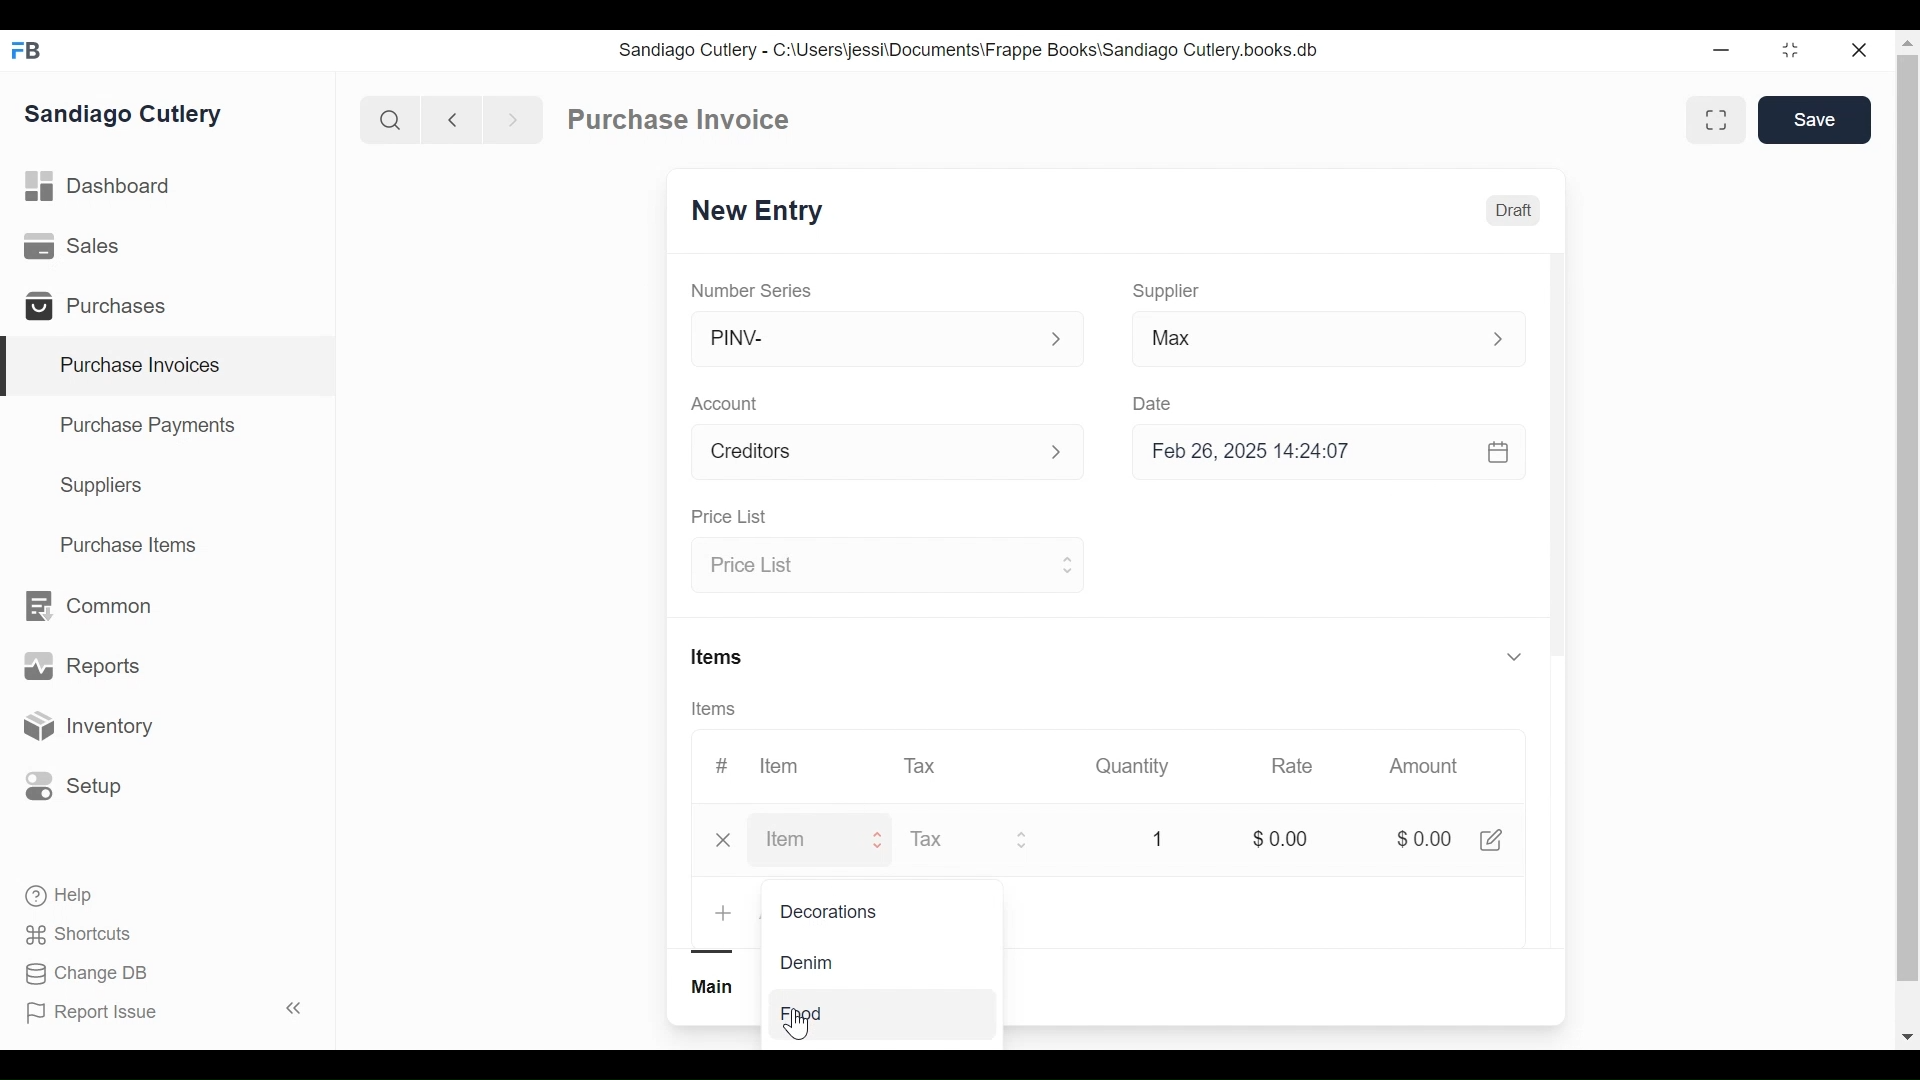 This screenshot has width=1920, height=1080. Describe the element at coordinates (879, 840) in the screenshot. I see `Expand` at that location.